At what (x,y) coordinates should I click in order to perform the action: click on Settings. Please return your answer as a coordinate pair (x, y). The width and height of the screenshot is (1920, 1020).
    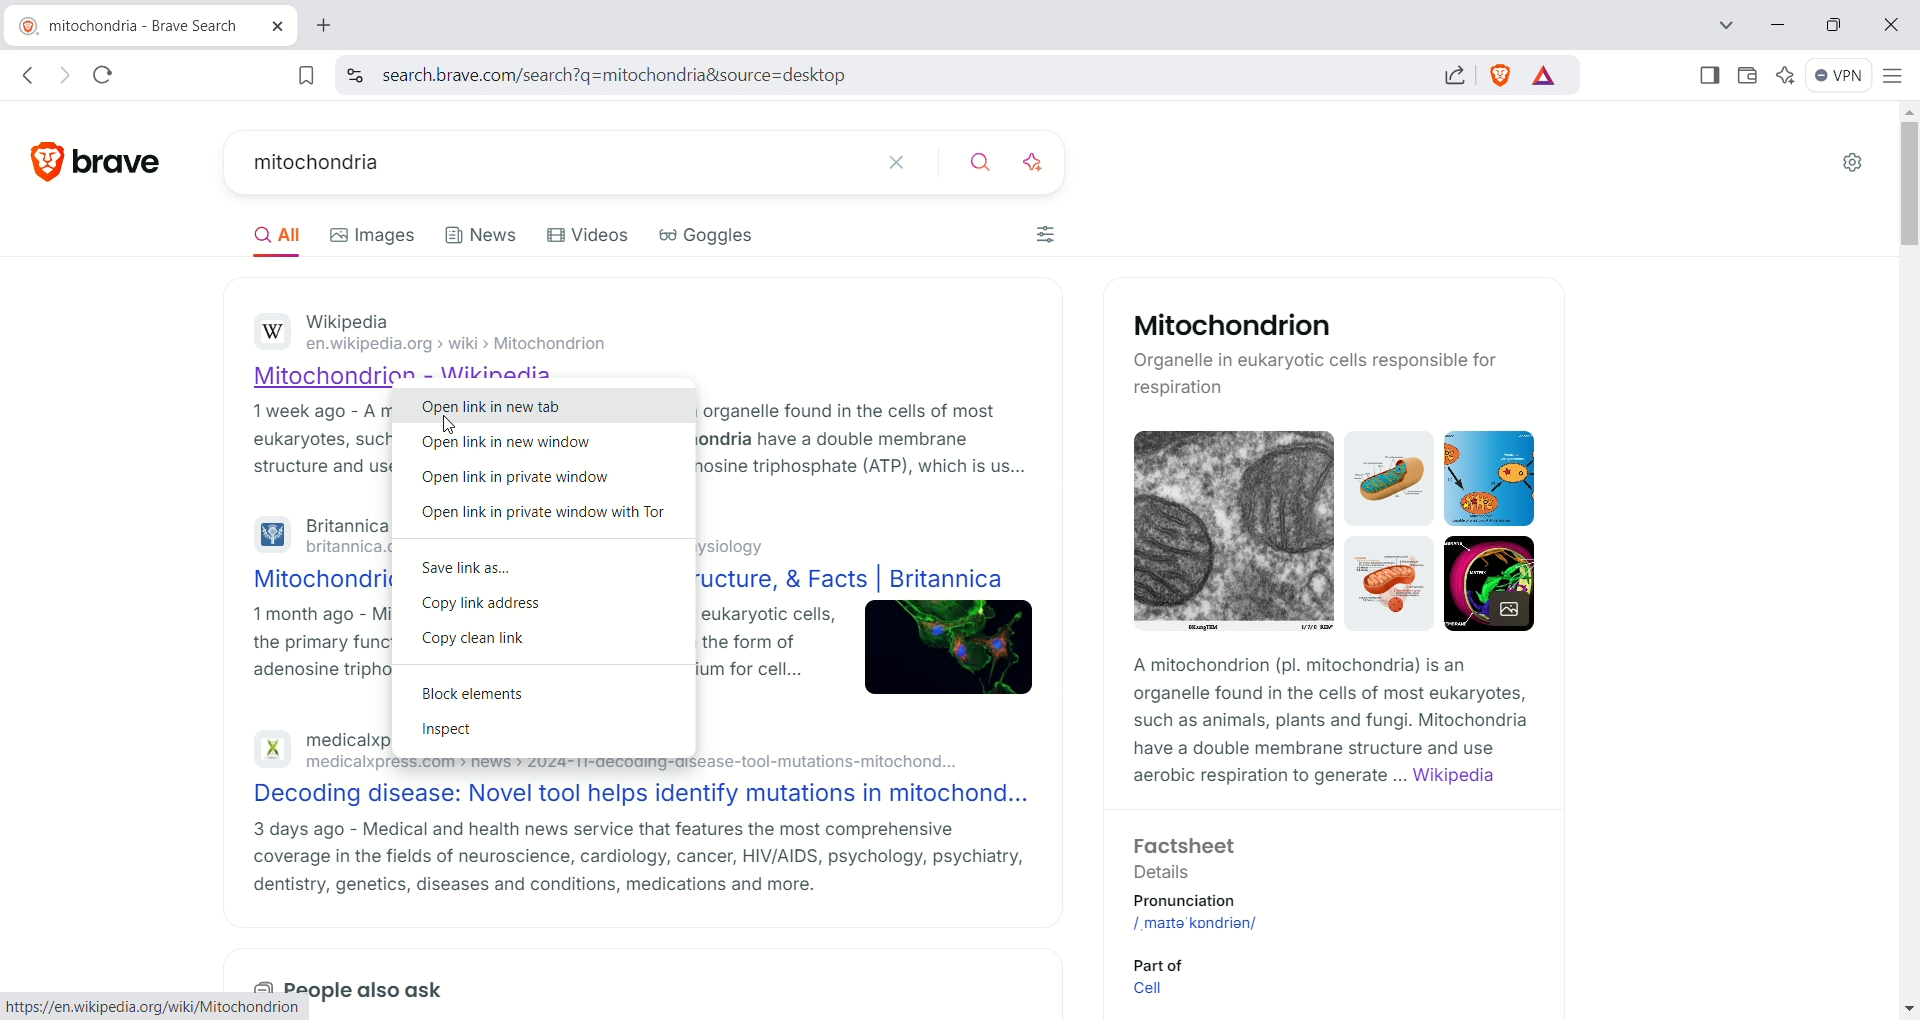
    Looking at the image, I should click on (1852, 161).